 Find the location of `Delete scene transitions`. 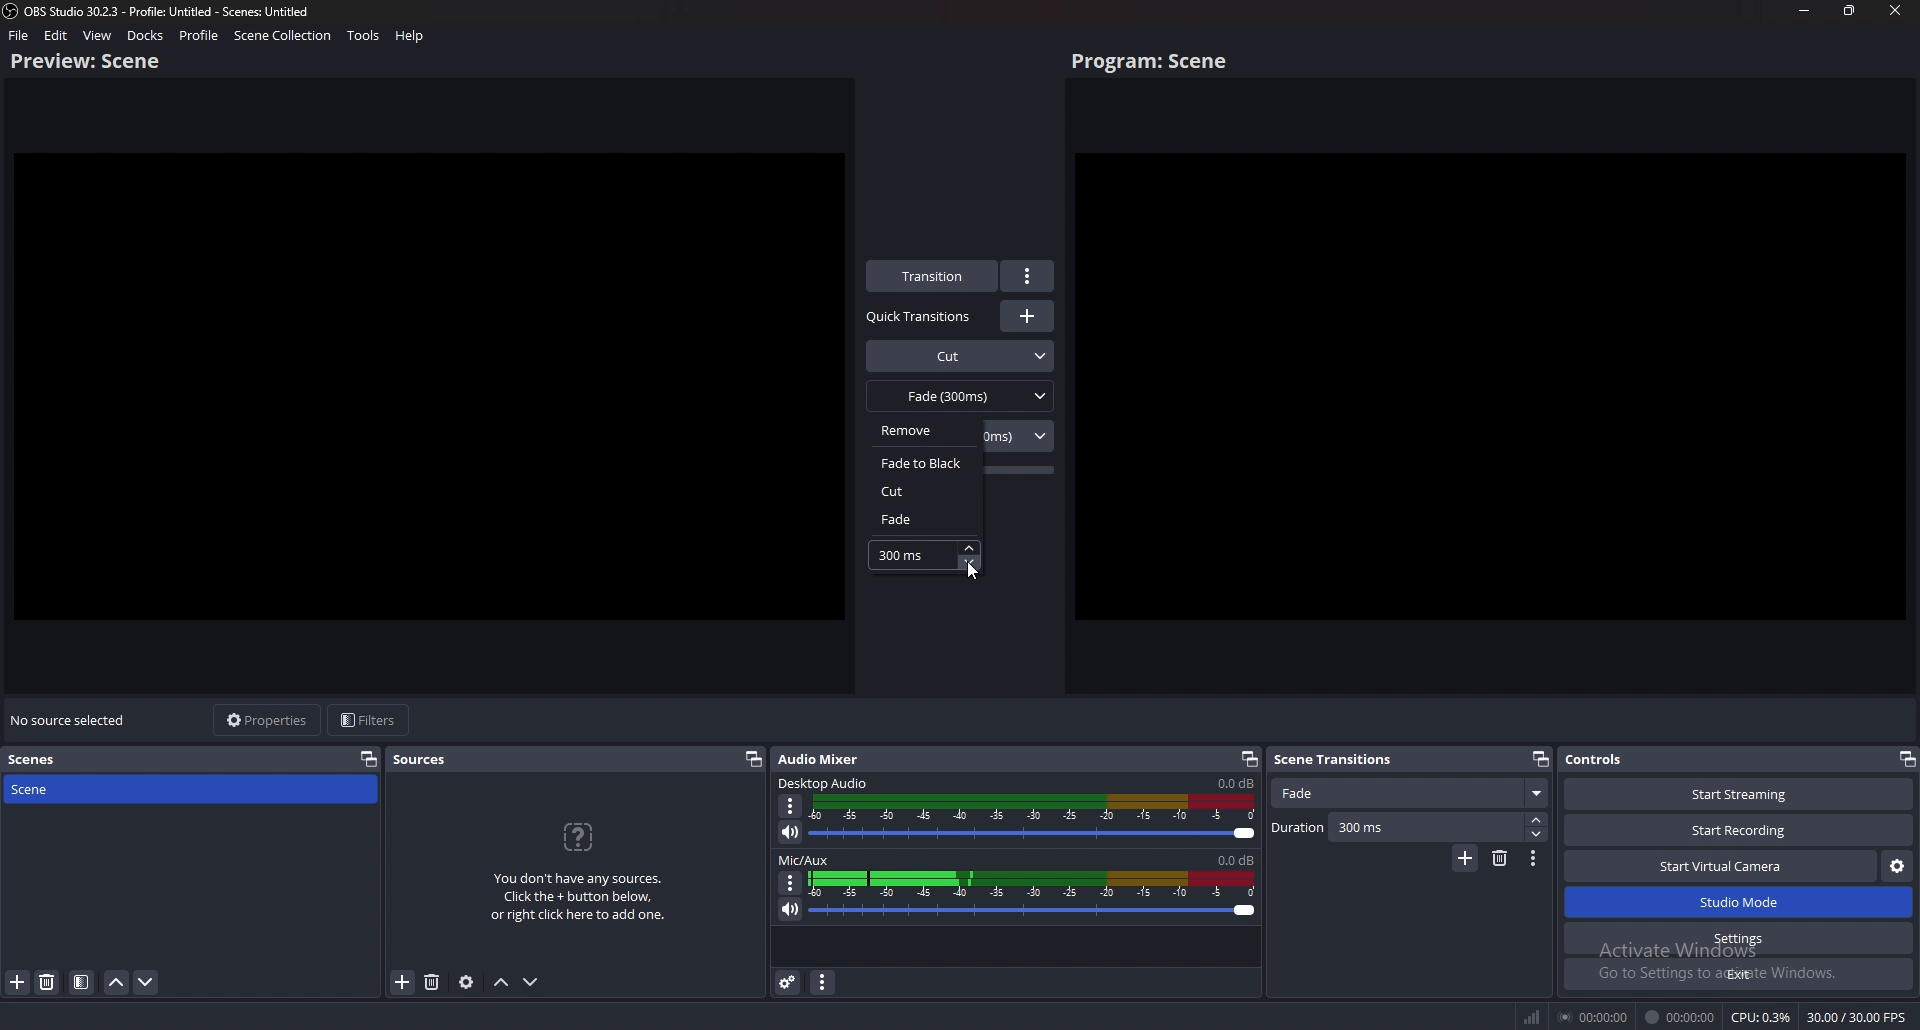

Delete scene transitions is located at coordinates (1500, 859).